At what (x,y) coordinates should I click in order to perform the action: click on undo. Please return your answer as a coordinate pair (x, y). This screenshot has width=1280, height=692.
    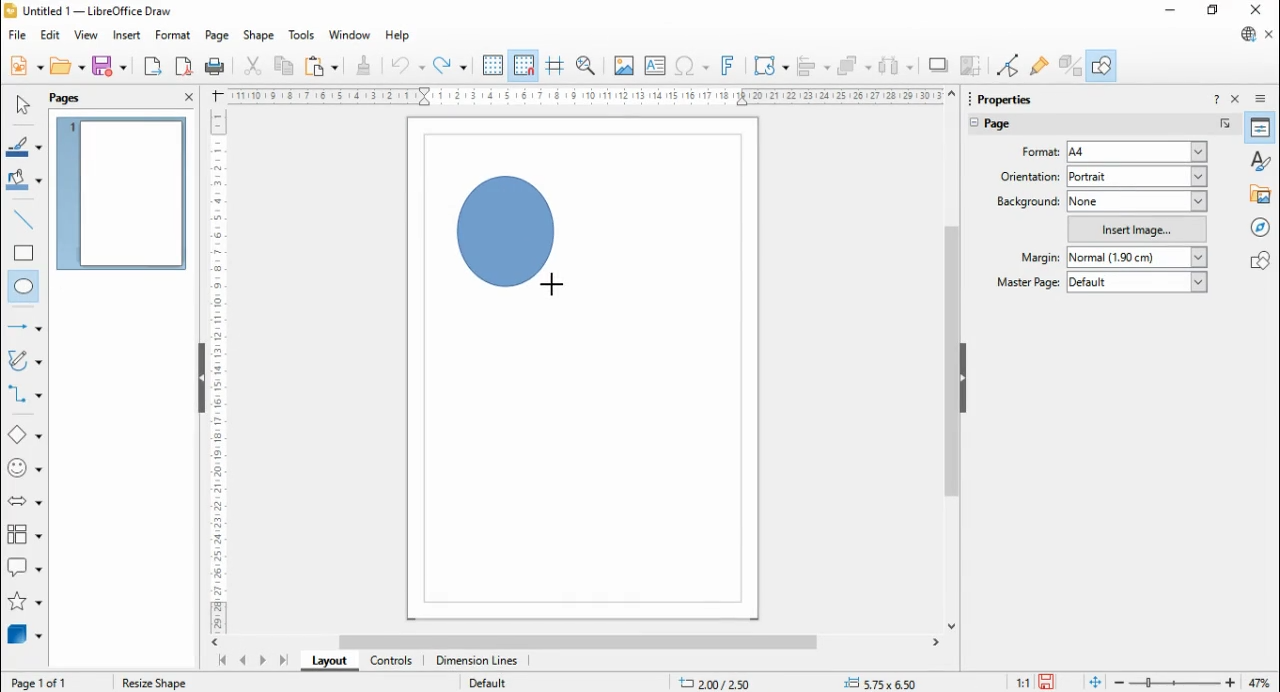
    Looking at the image, I should click on (408, 66).